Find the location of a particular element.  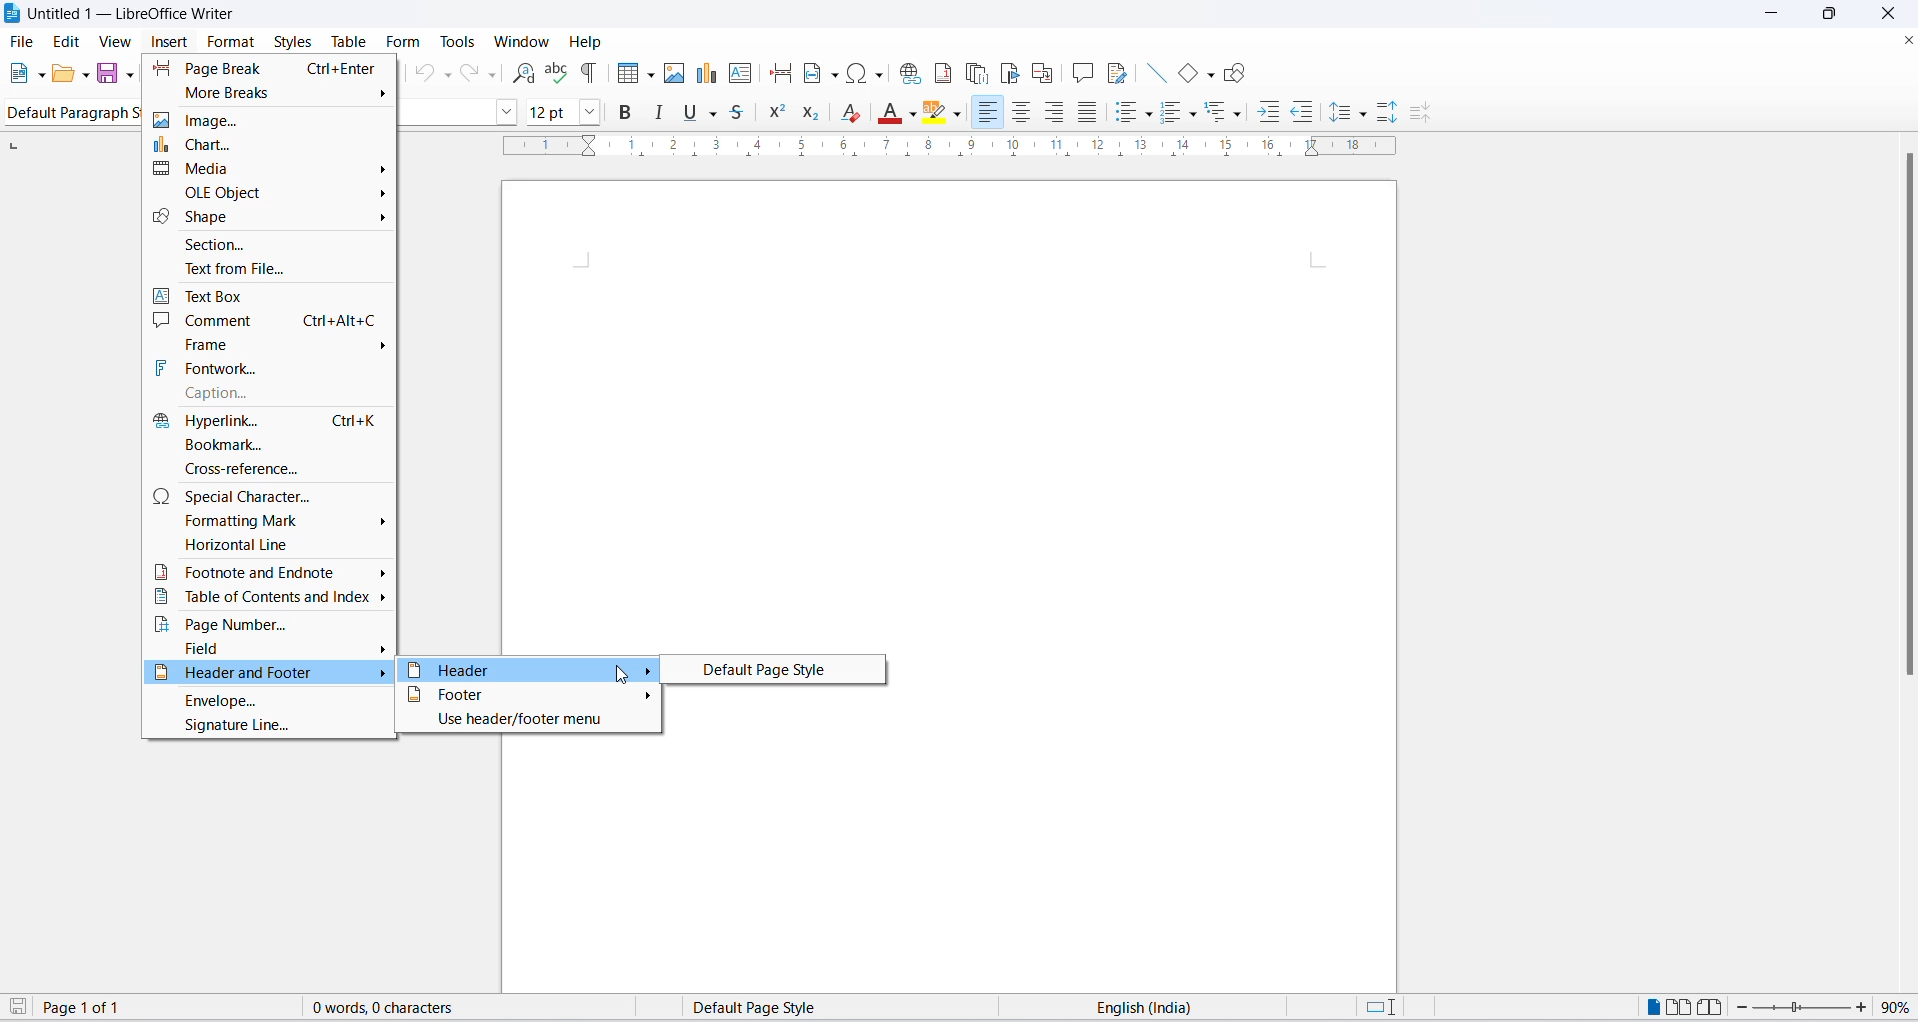

styles is located at coordinates (290, 39).